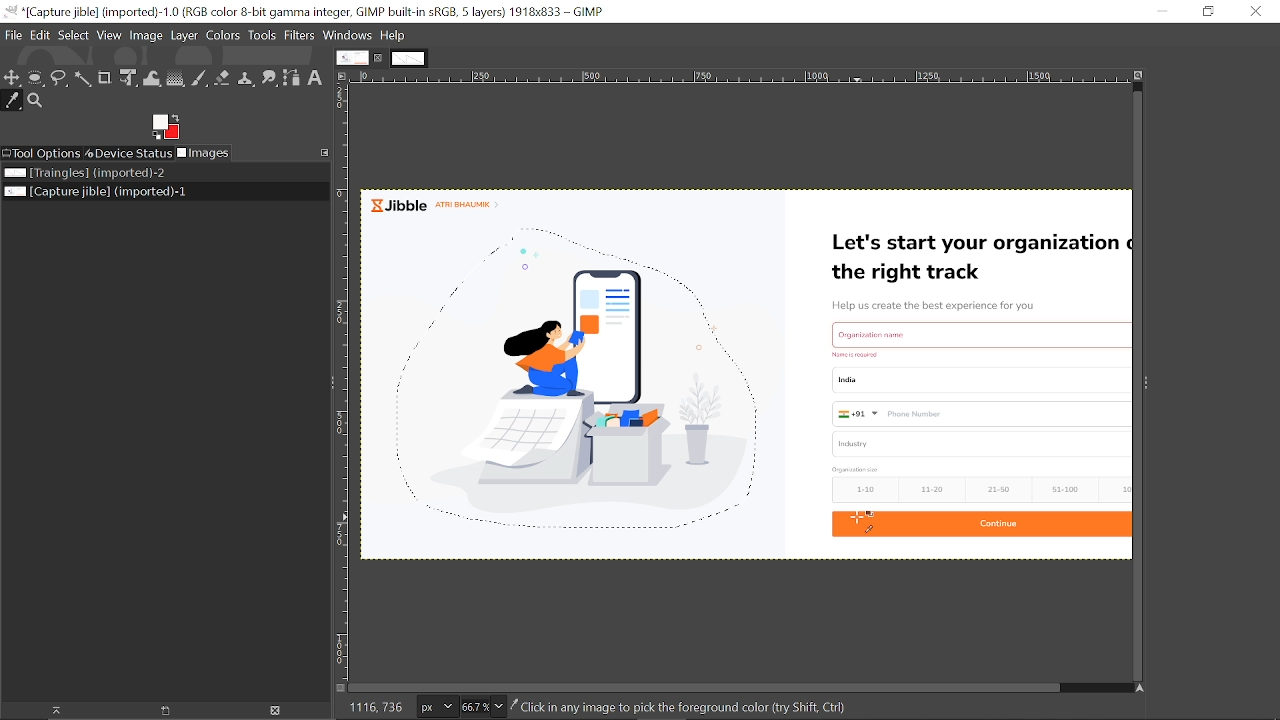 The image size is (1280, 720). Describe the element at coordinates (291, 80) in the screenshot. I see `Paths tool` at that location.